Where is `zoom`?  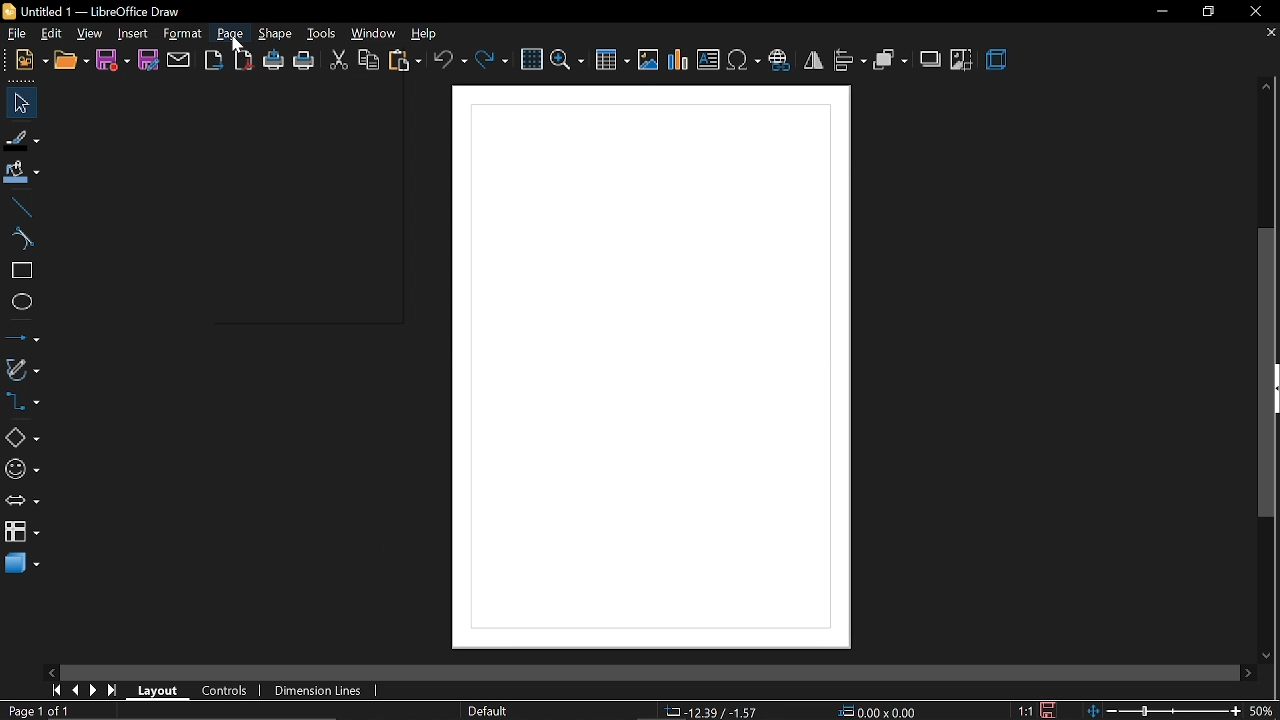
zoom is located at coordinates (567, 60).